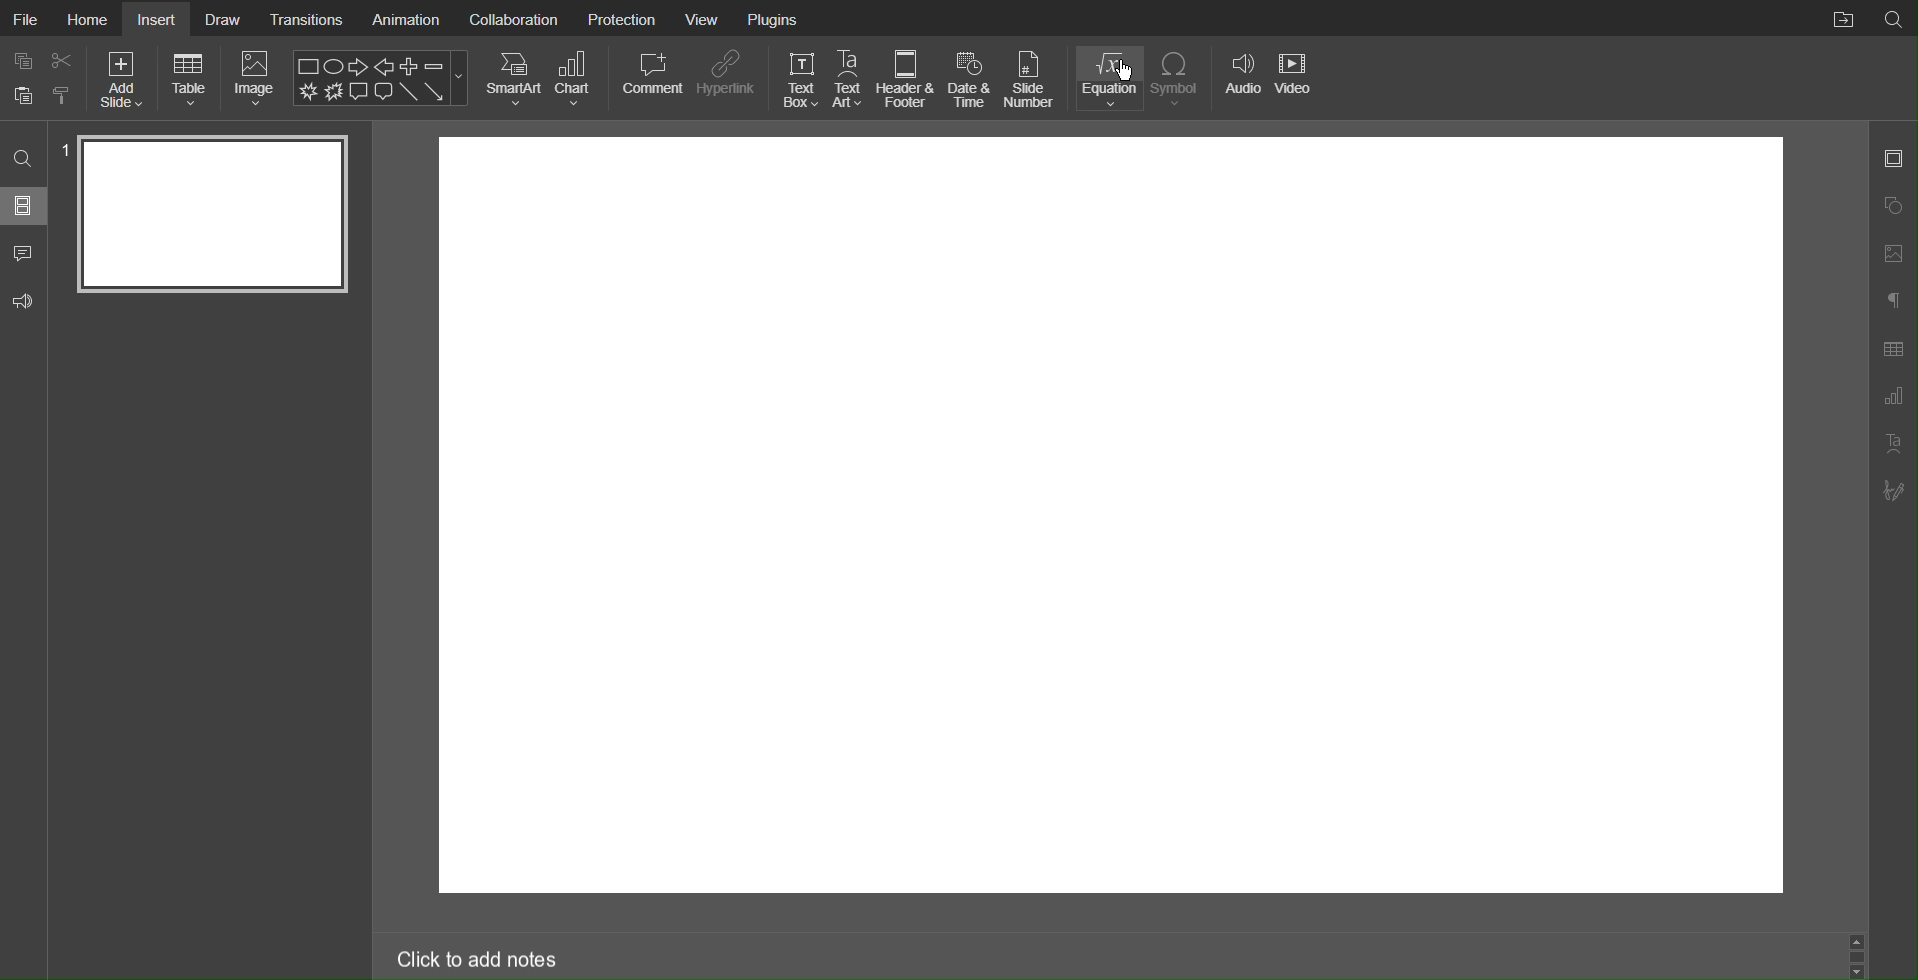  What do you see at coordinates (28, 253) in the screenshot?
I see `Comment` at bounding box center [28, 253].